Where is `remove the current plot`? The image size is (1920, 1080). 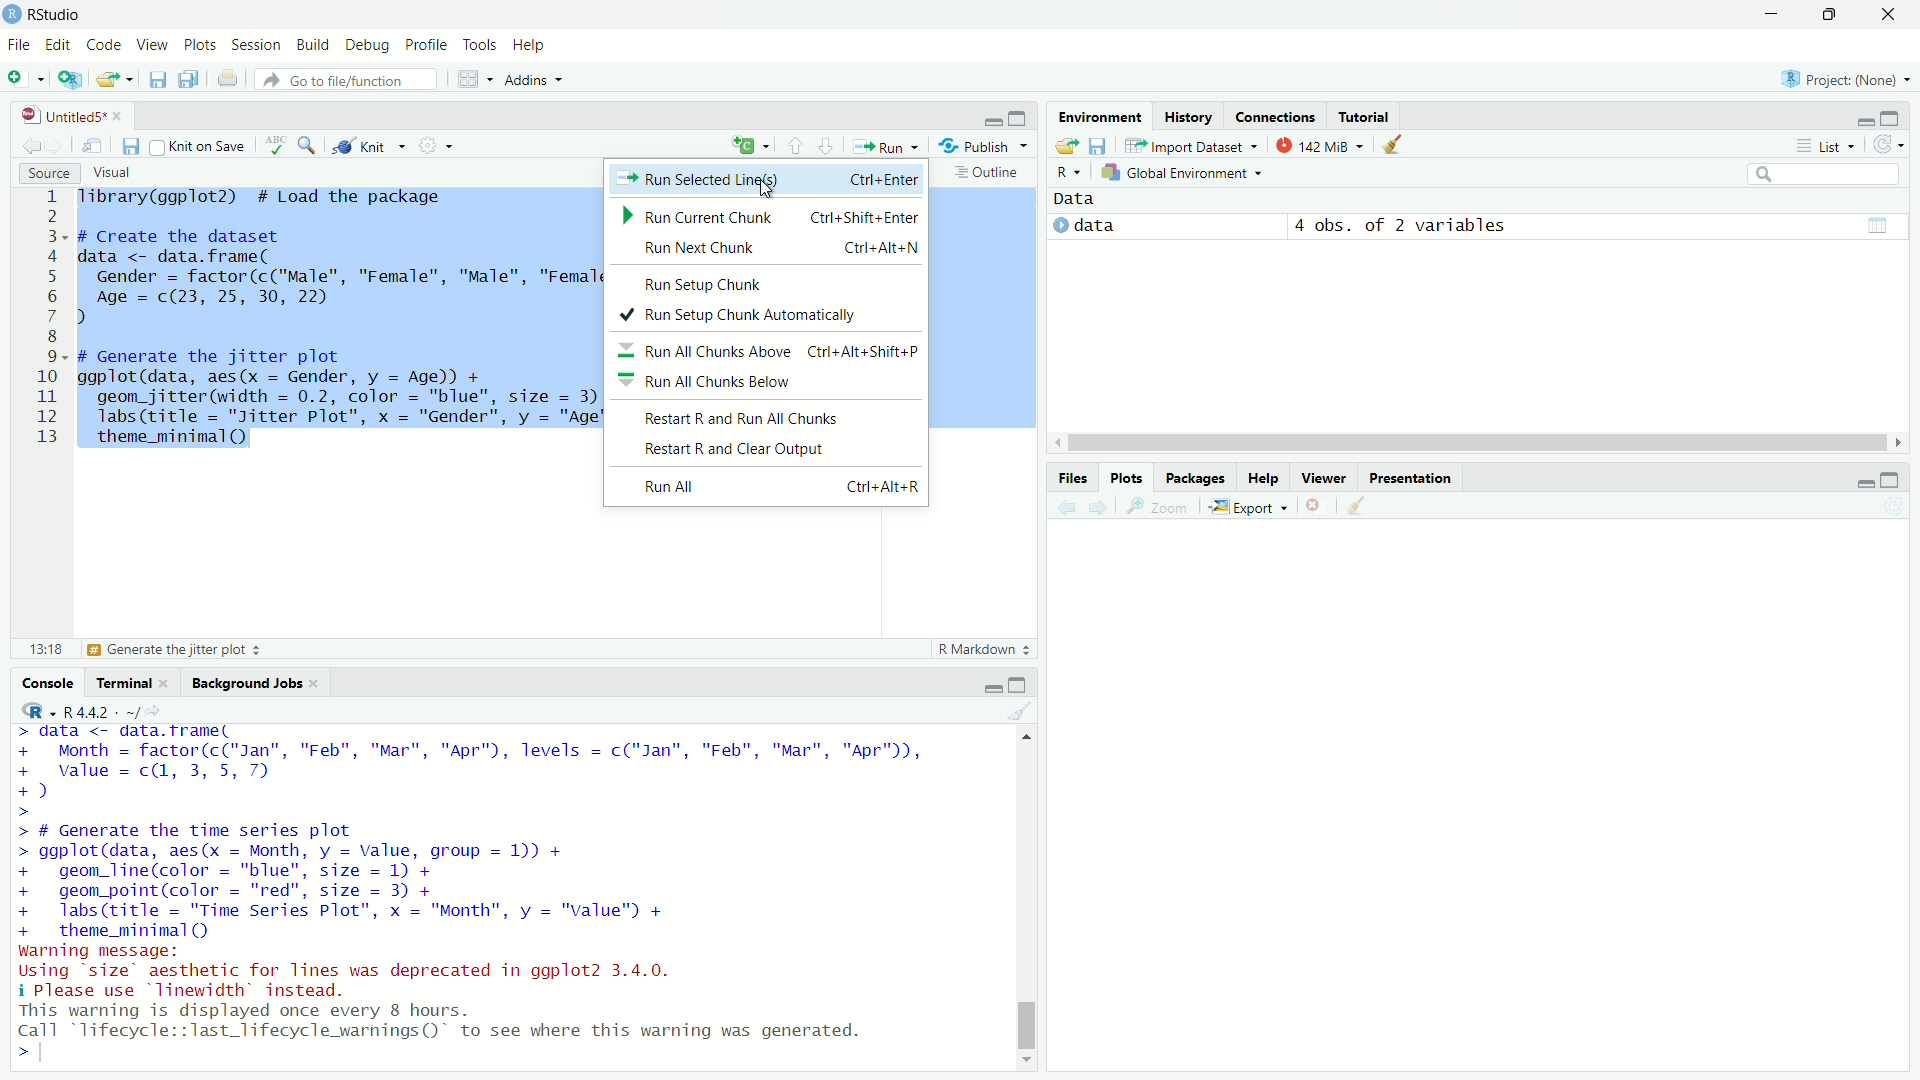
remove the current plot is located at coordinates (1318, 507).